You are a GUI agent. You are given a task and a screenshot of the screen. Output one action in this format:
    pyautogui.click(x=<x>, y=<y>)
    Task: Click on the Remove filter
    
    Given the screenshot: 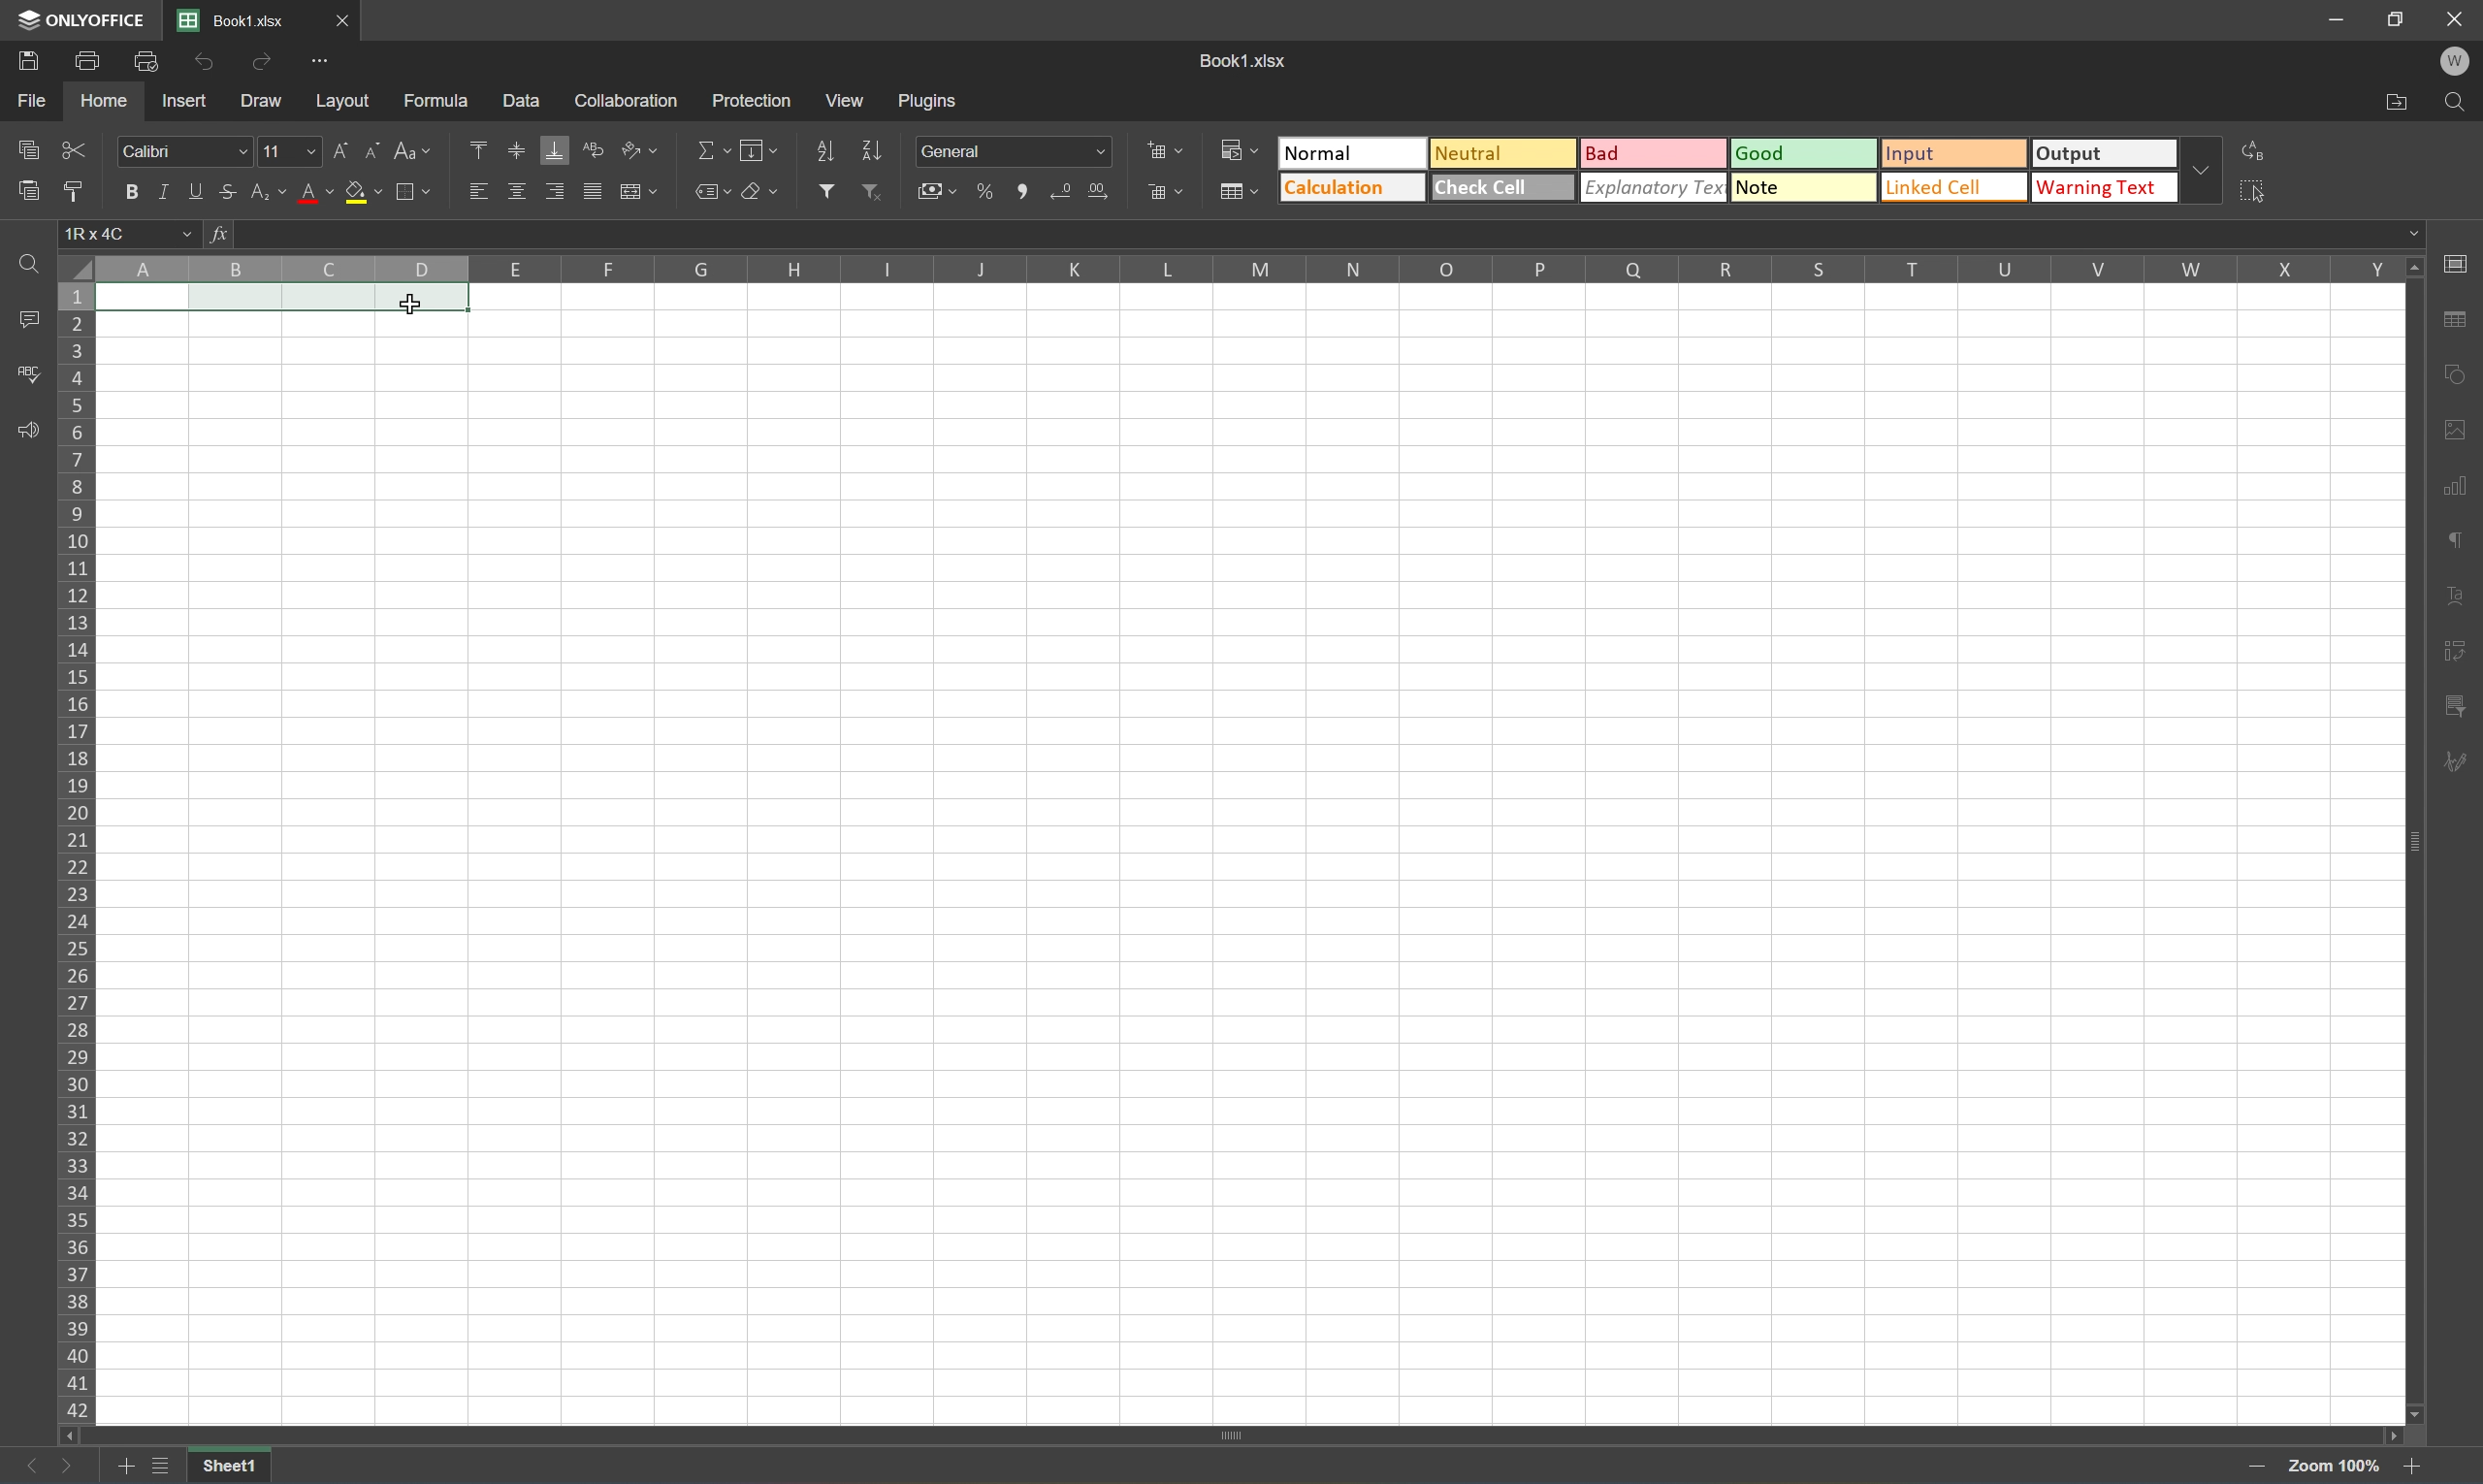 What is the action you would take?
    pyautogui.click(x=871, y=190)
    